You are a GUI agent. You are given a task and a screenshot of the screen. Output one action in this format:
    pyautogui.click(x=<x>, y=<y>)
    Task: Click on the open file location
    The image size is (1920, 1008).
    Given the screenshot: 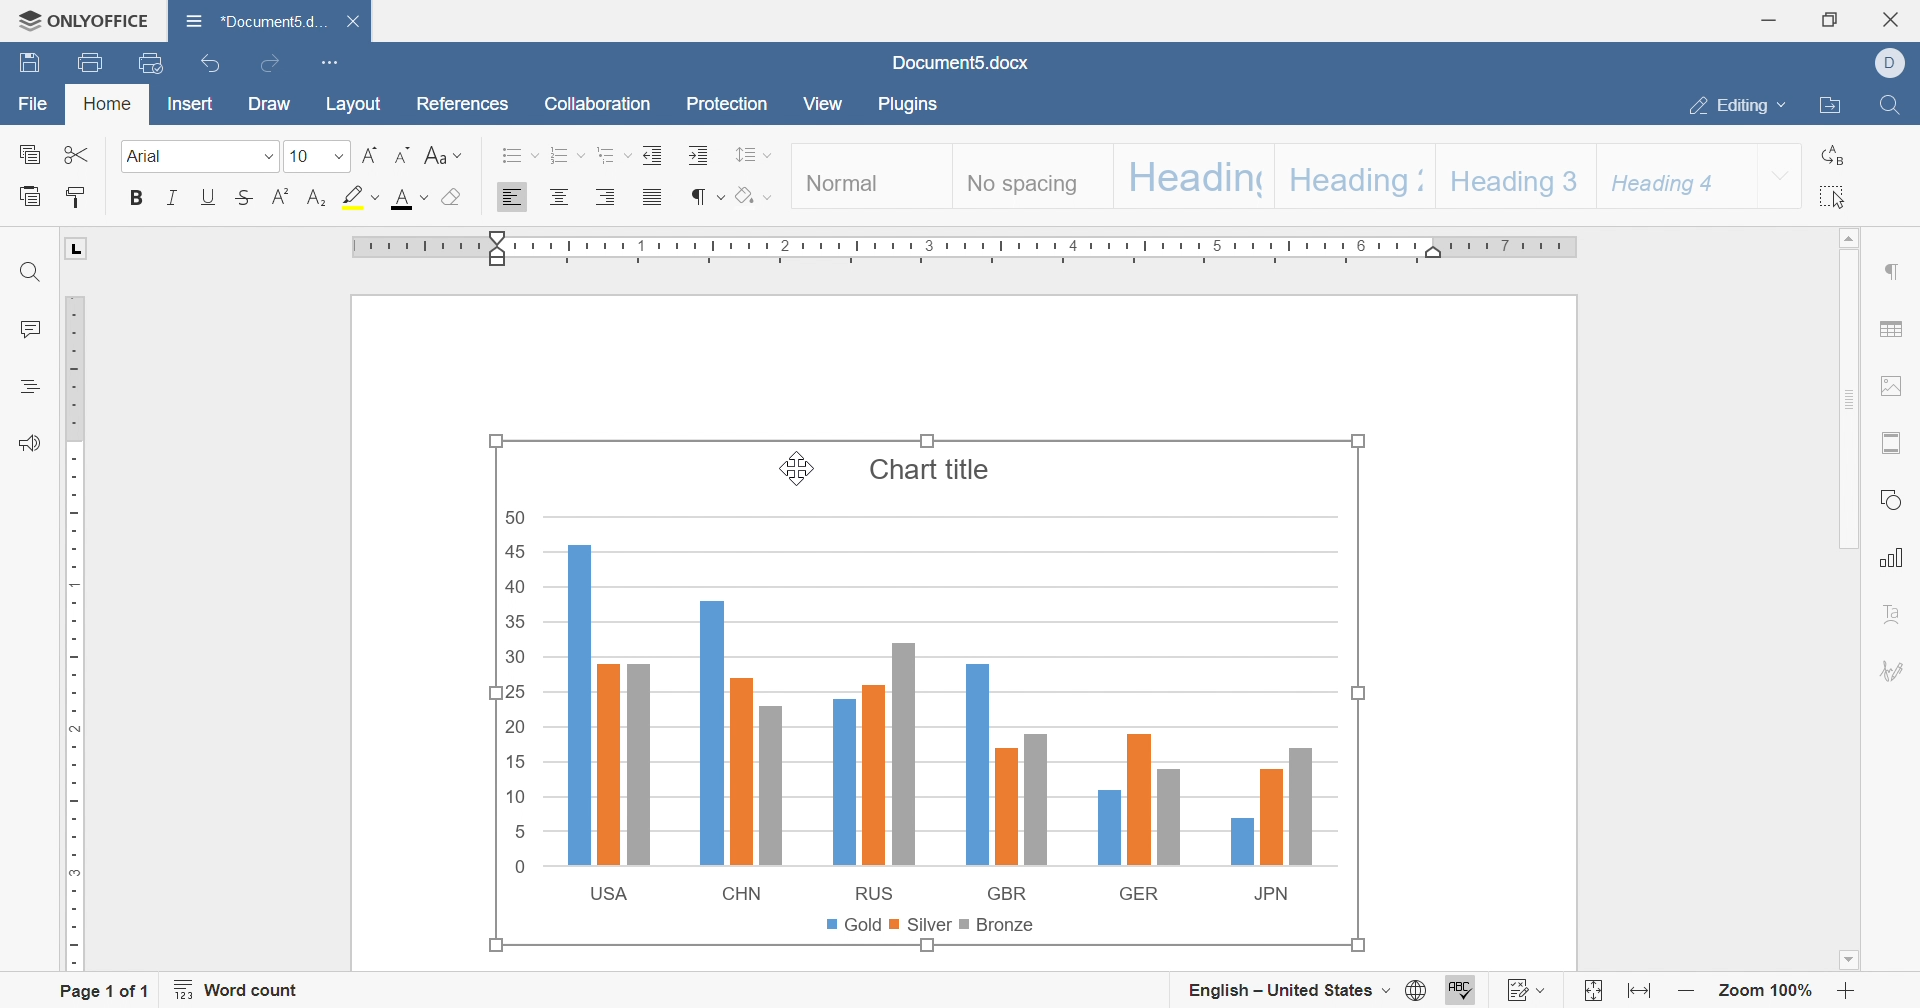 What is the action you would take?
    pyautogui.click(x=1833, y=105)
    